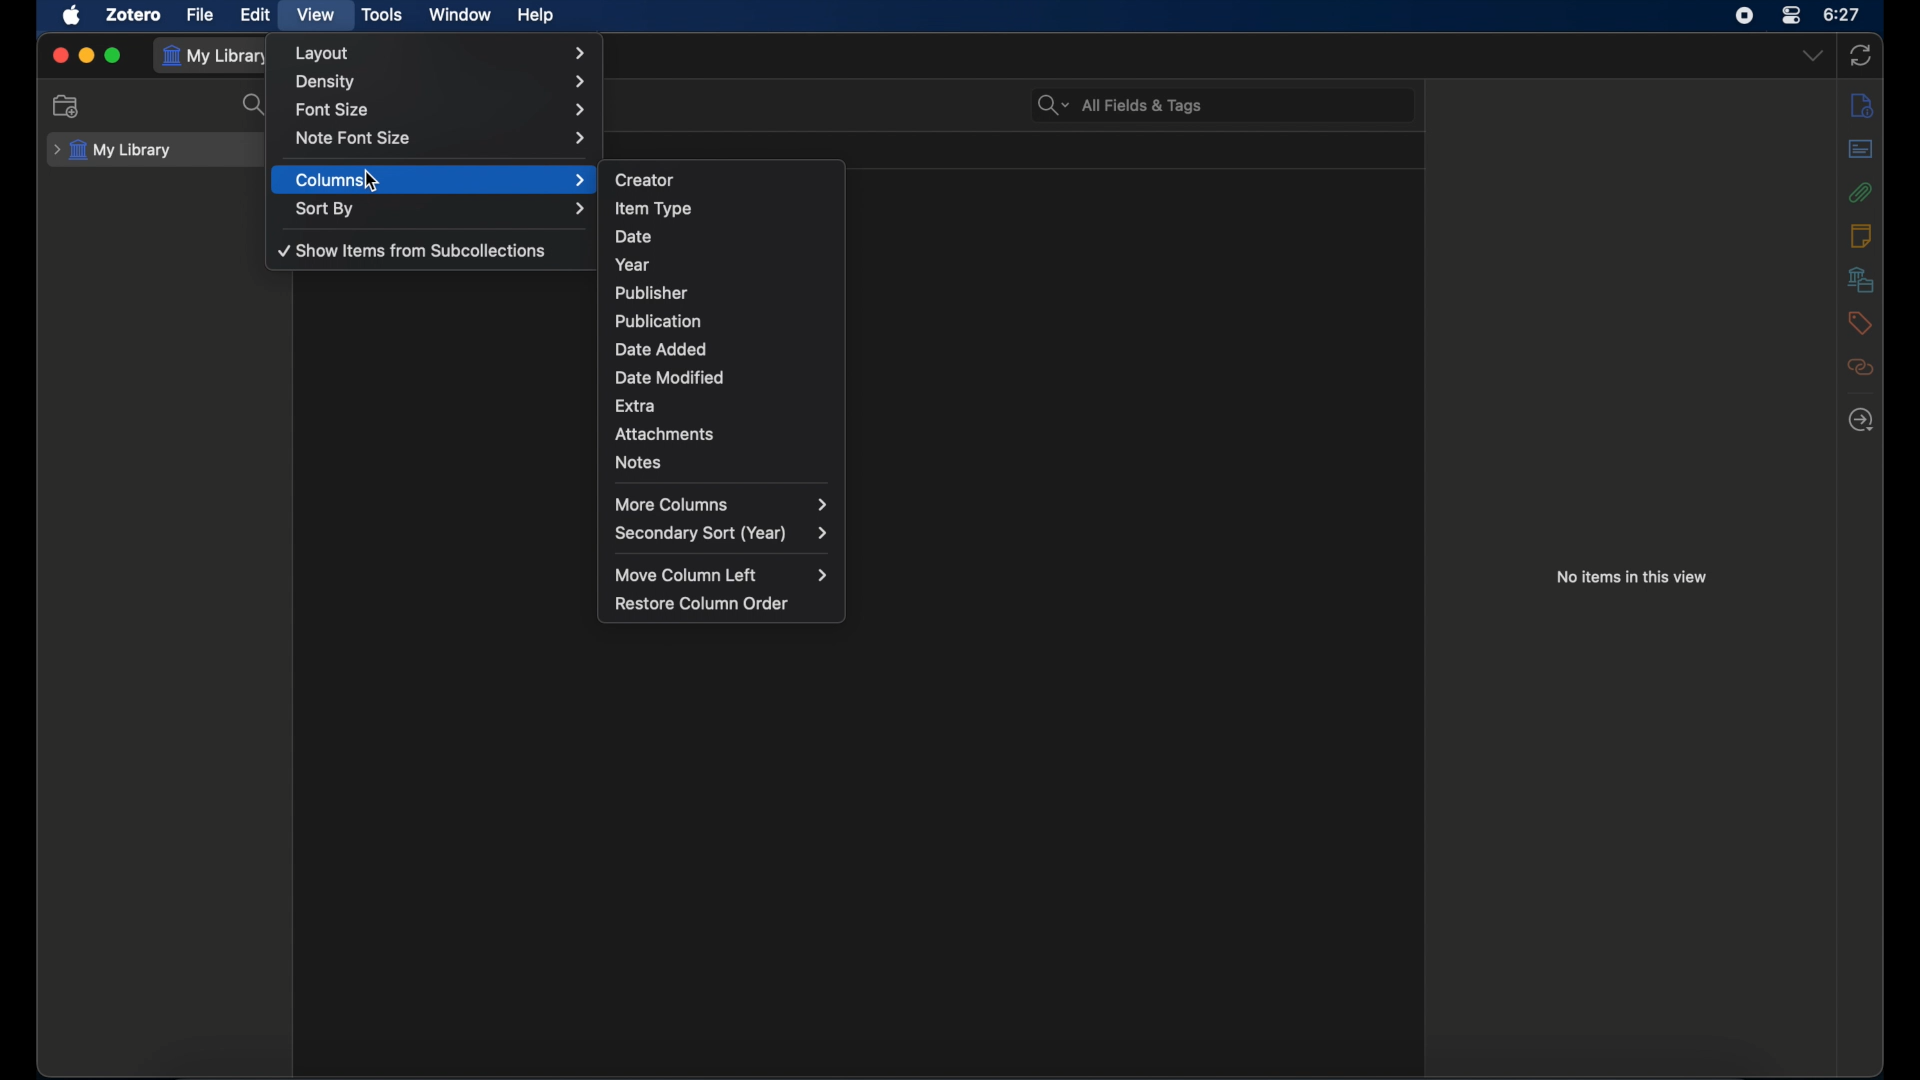 This screenshot has width=1920, height=1080. Describe the element at coordinates (666, 433) in the screenshot. I see `attachments` at that location.